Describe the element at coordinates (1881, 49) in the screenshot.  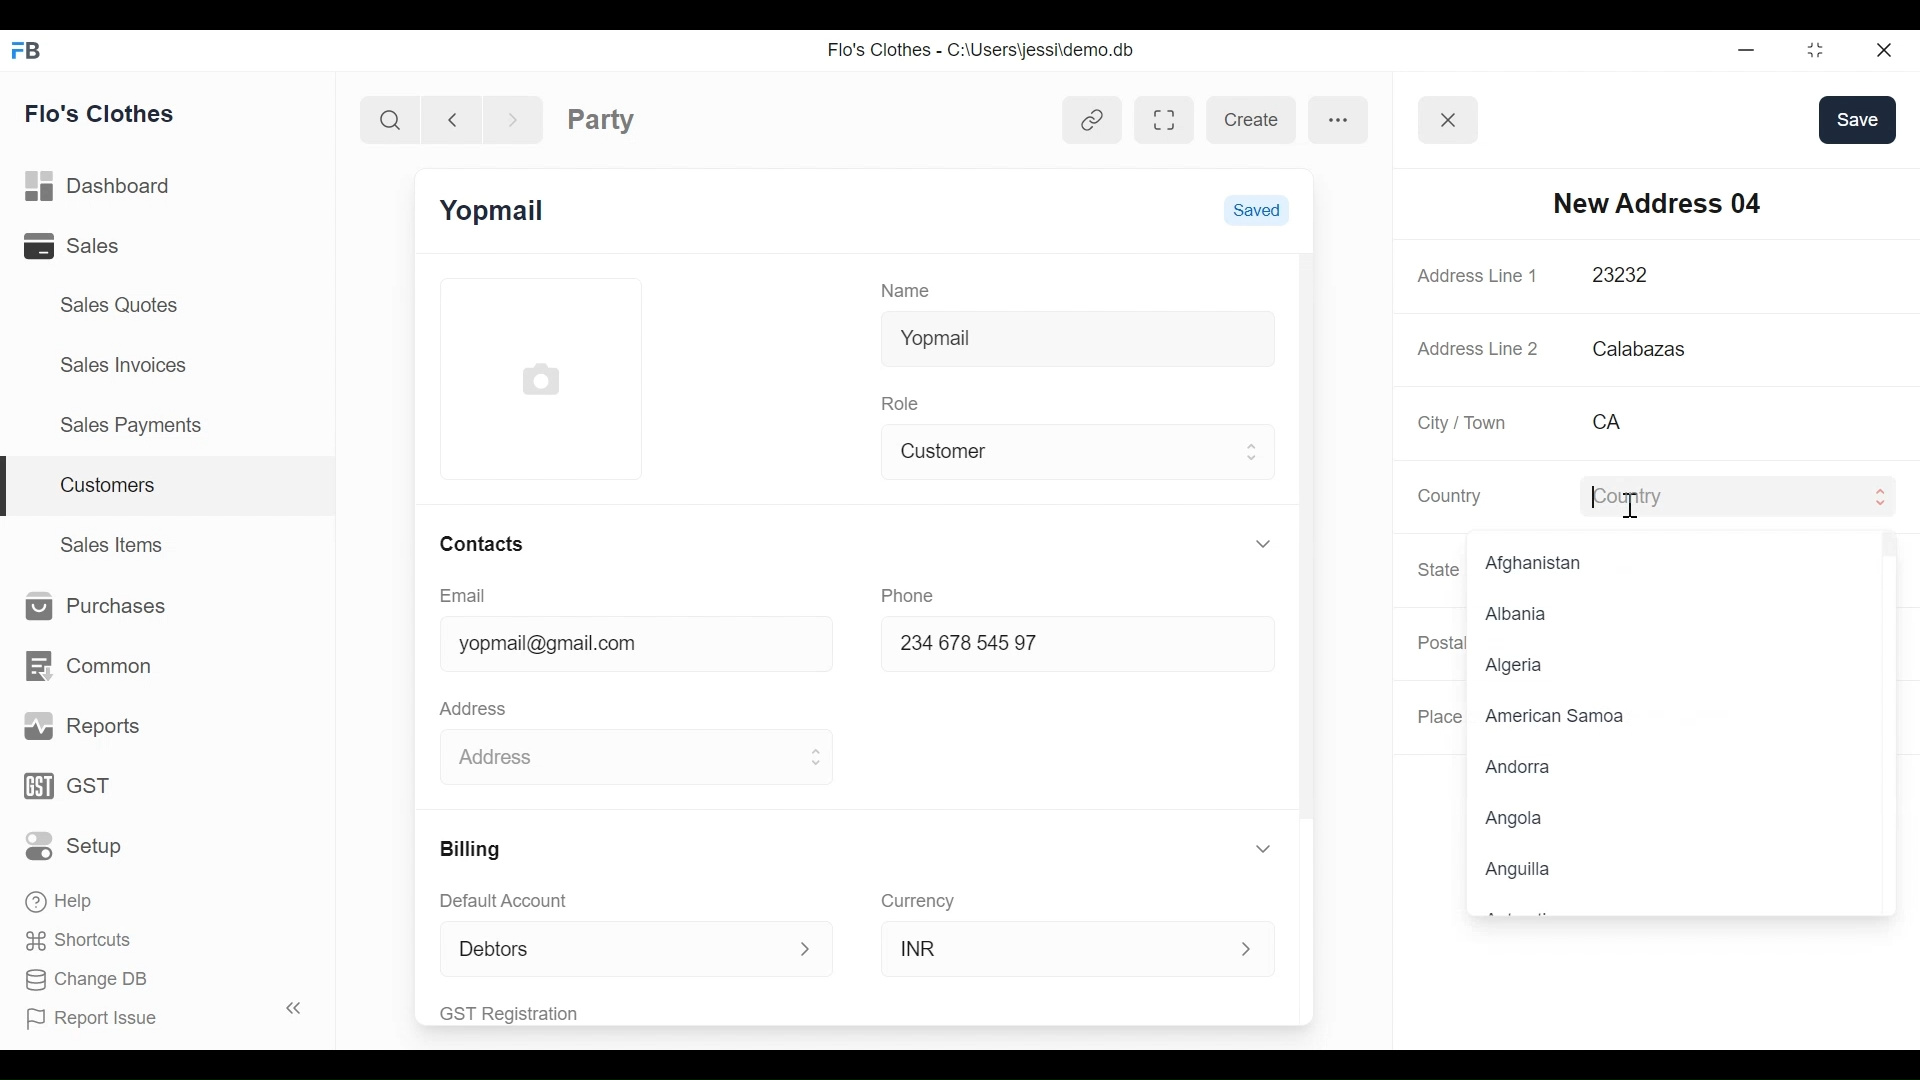
I see `Close` at that location.